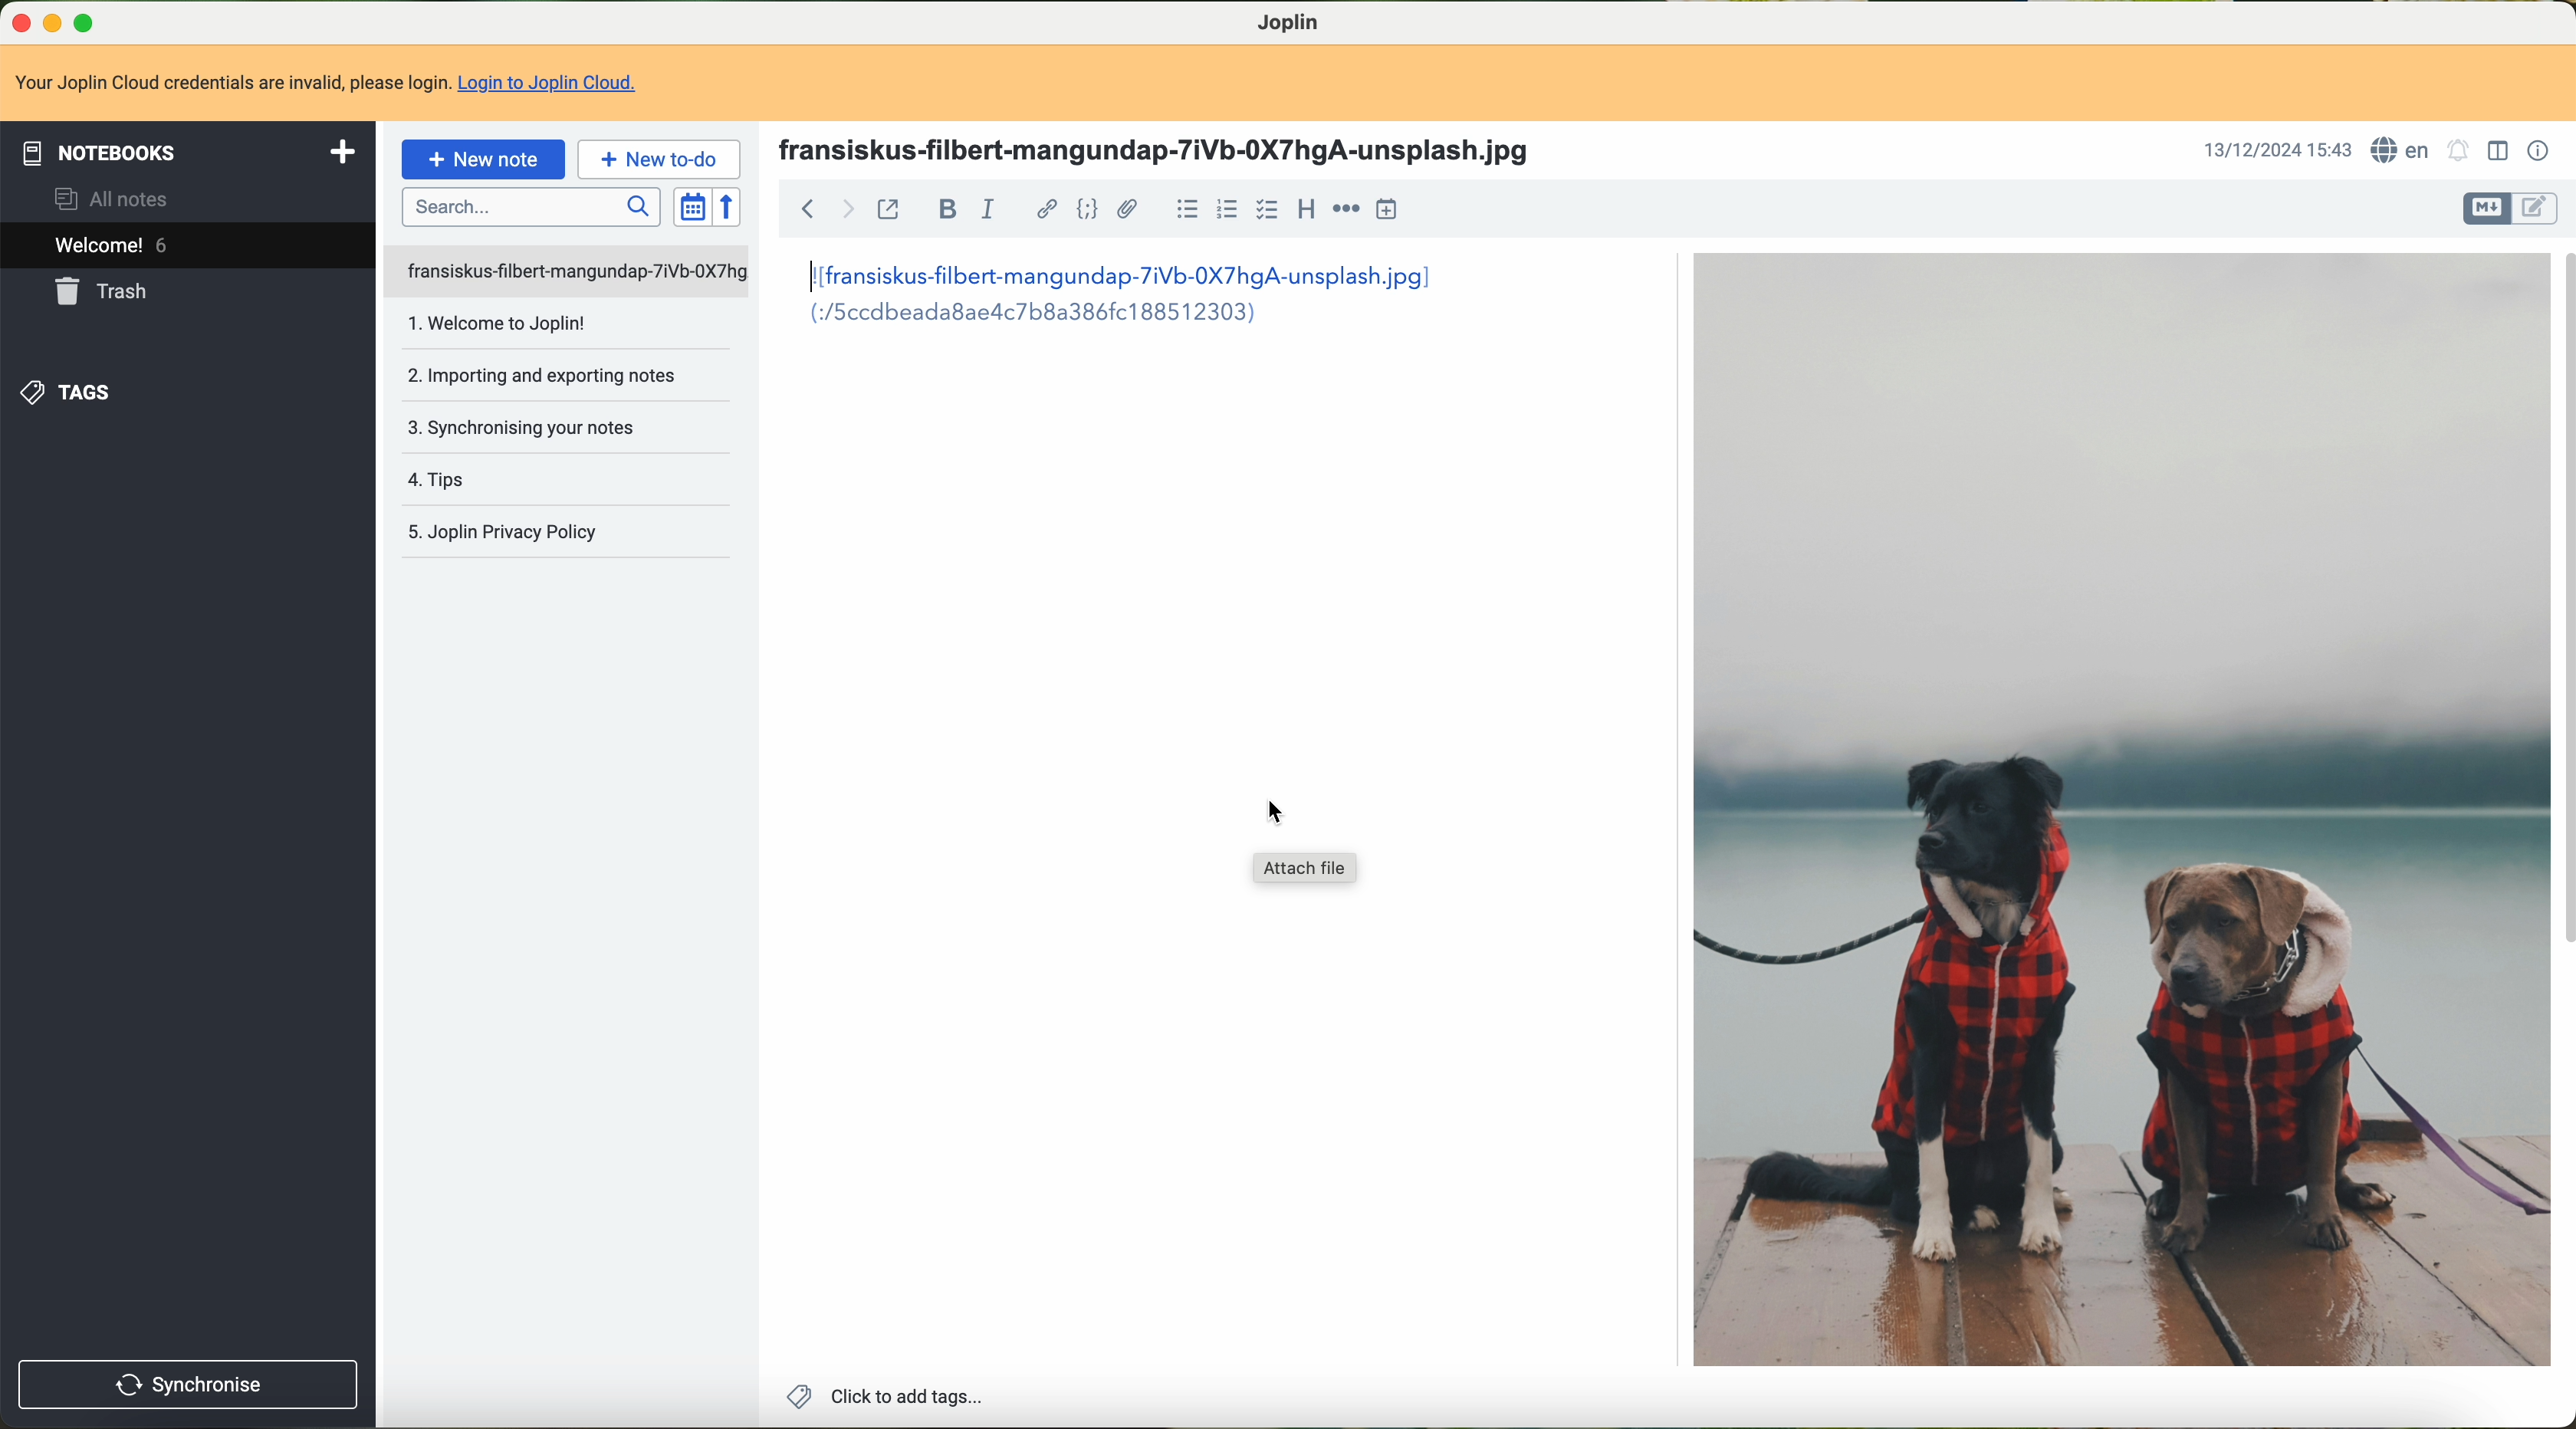  Describe the element at coordinates (1347, 210) in the screenshot. I see `horizontal rule` at that location.